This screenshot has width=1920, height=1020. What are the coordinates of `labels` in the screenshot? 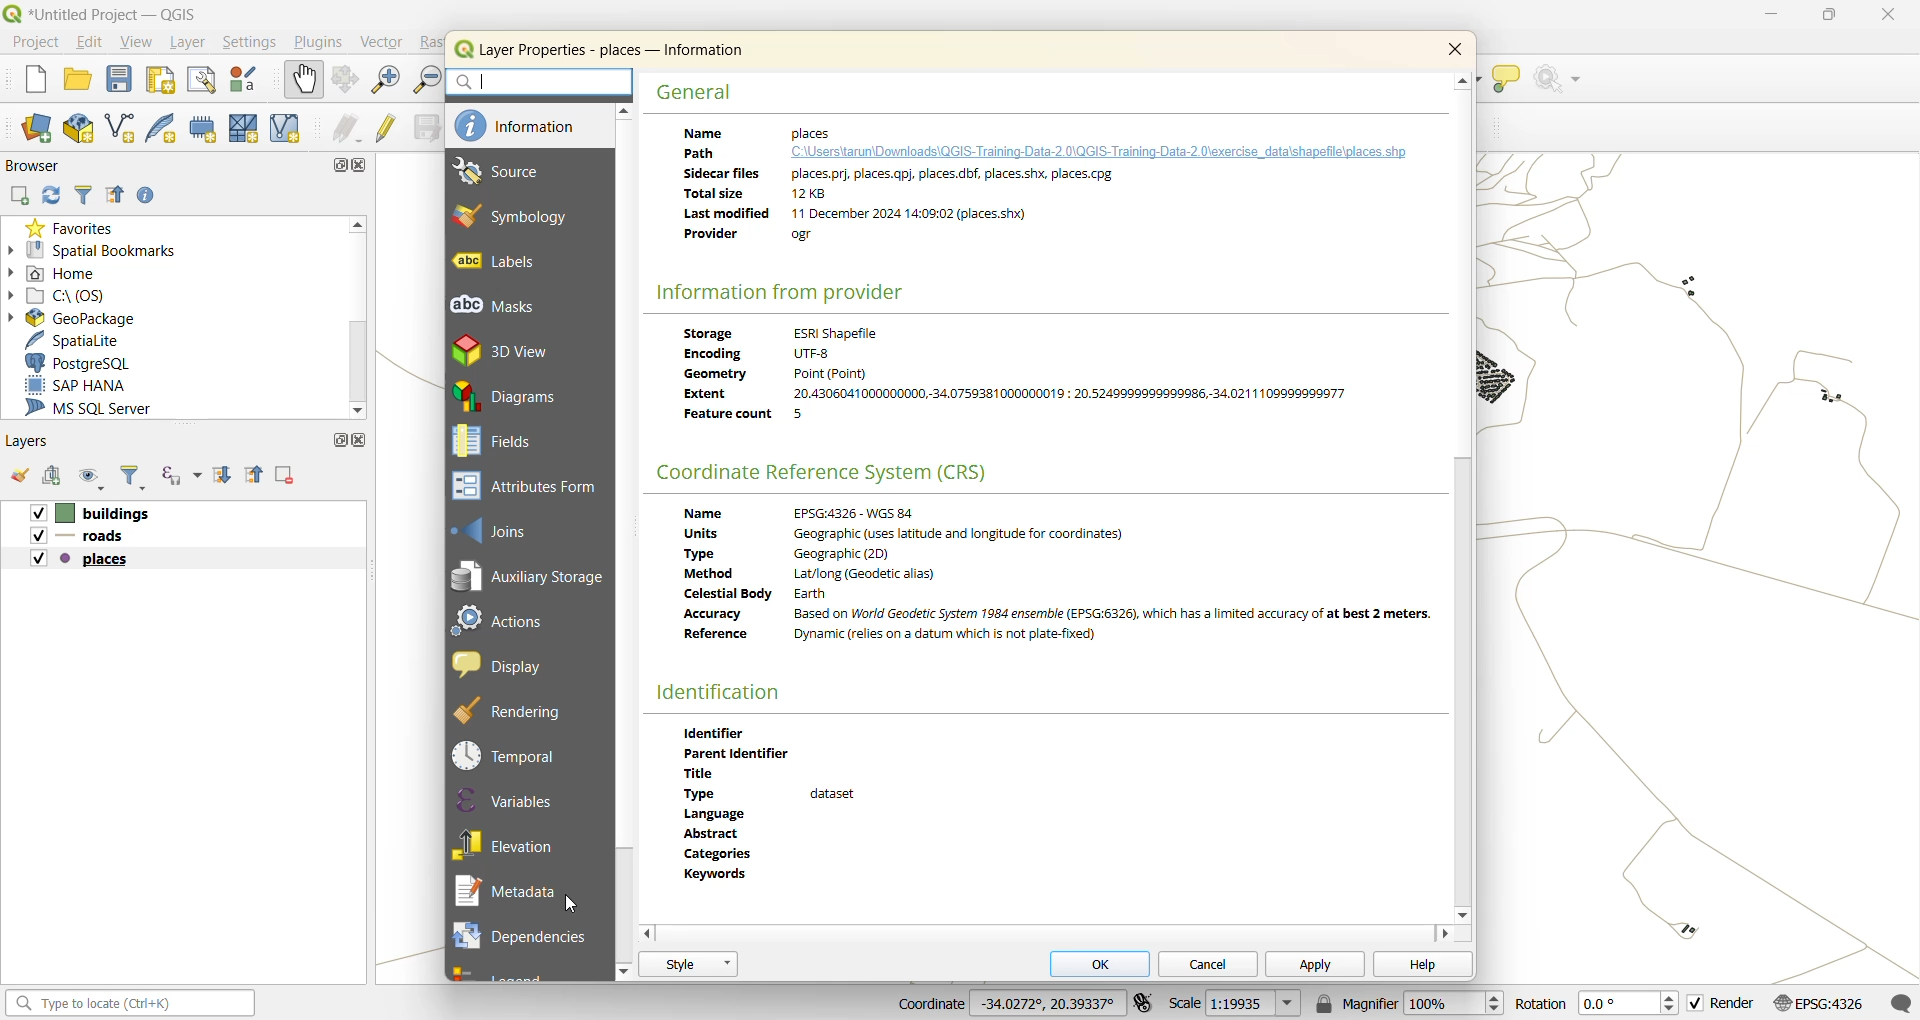 It's located at (513, 262).